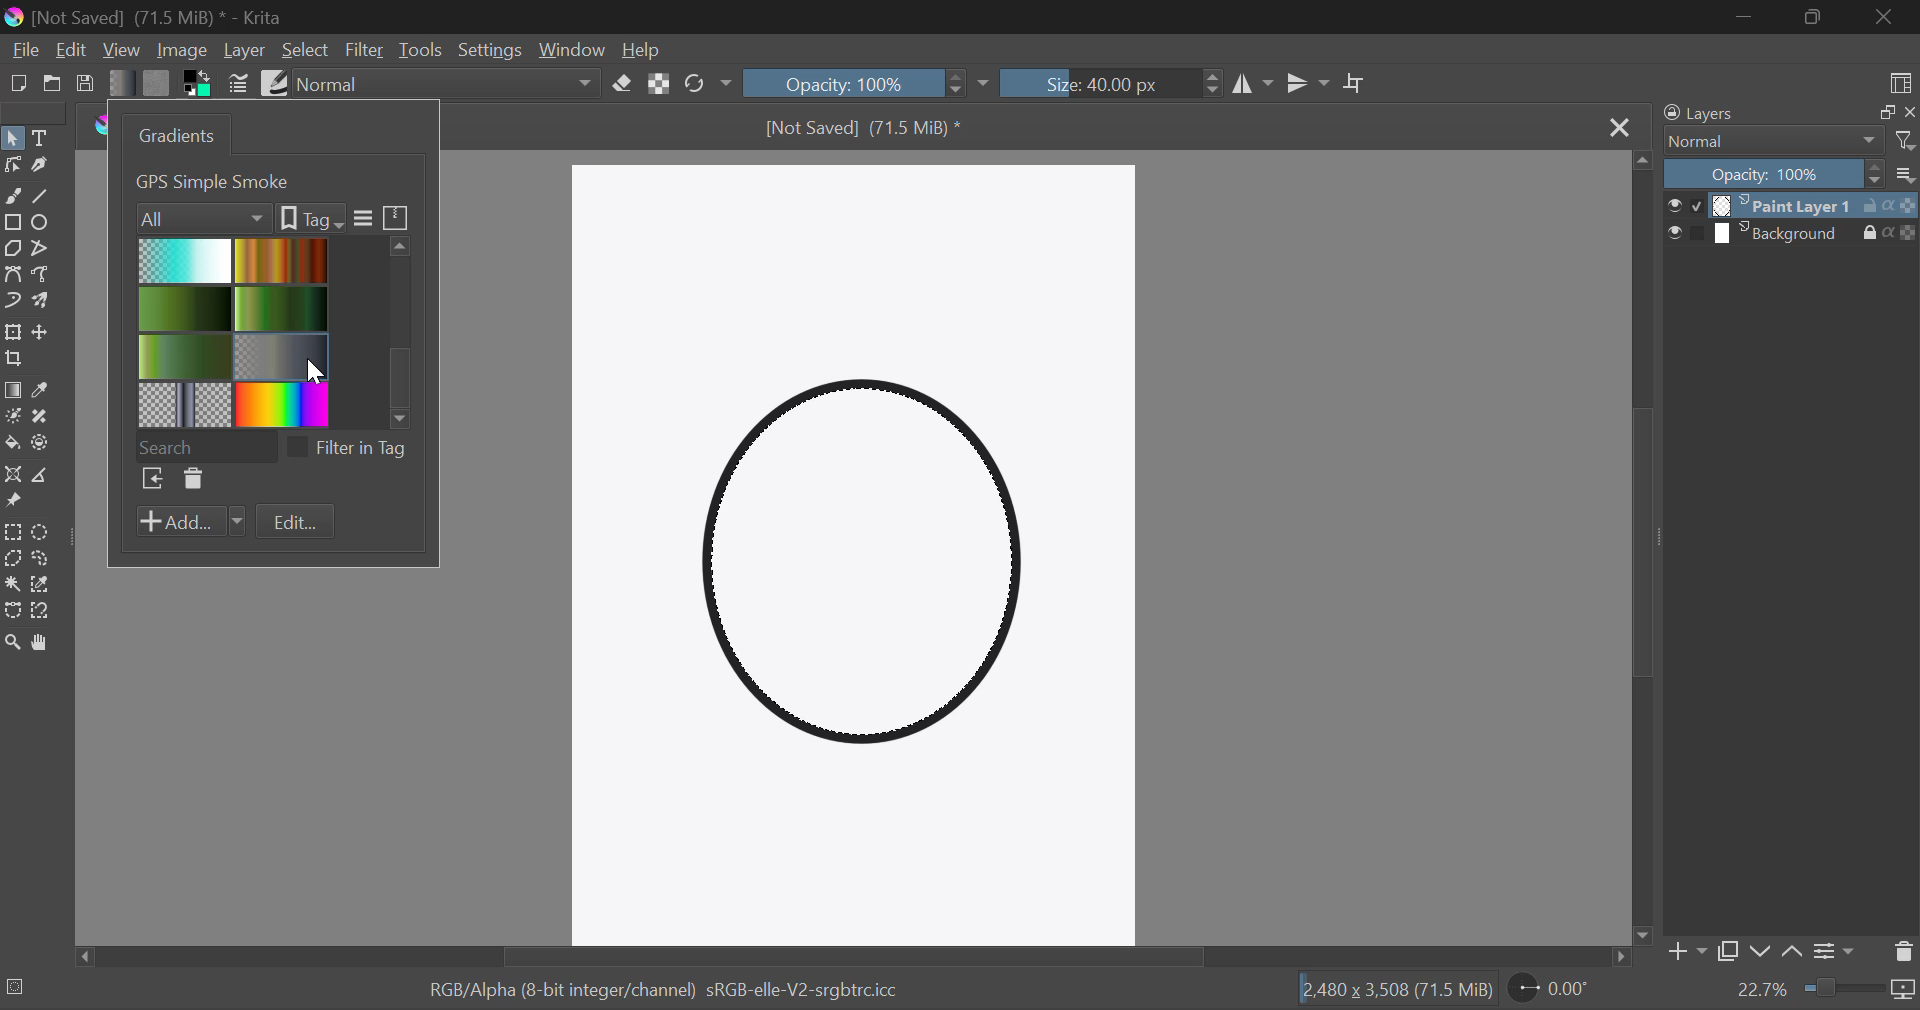  I want to click on Opacity, so click(856, 83).